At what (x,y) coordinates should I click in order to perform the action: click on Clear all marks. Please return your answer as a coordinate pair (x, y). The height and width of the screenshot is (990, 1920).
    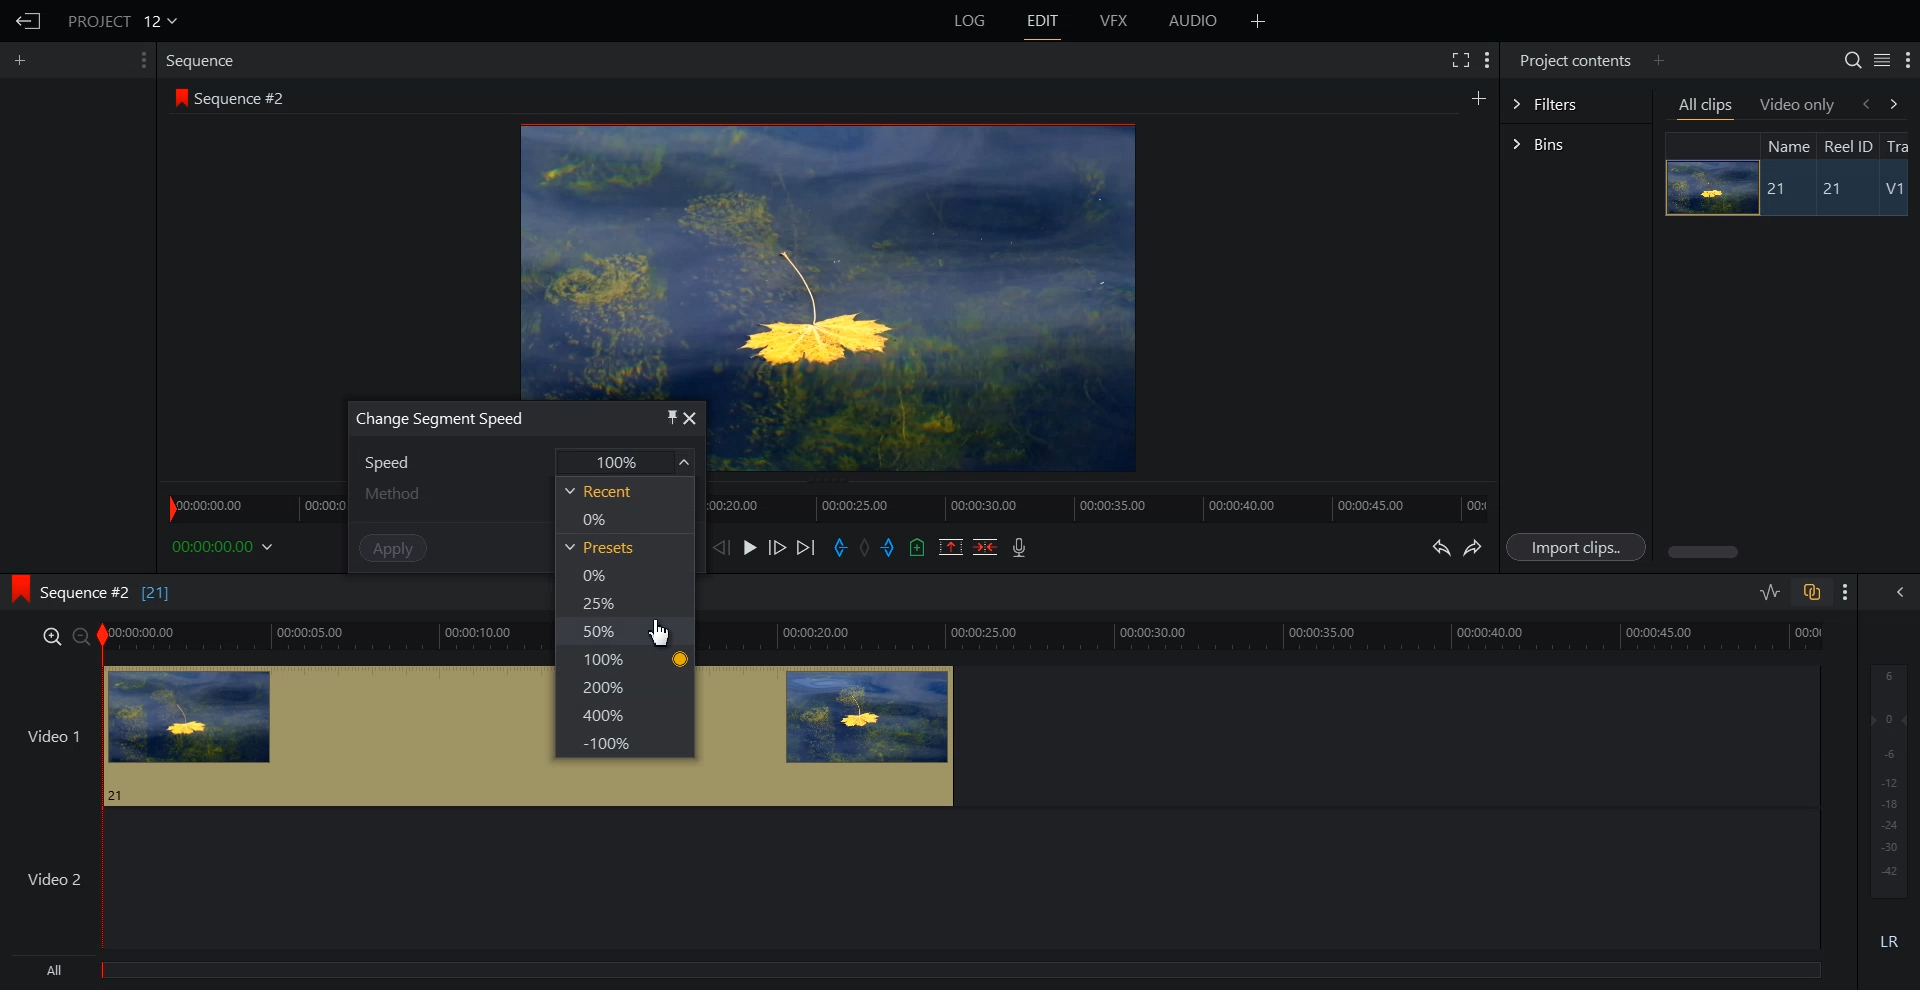
    Looking at the image, I should click on (866, 548).